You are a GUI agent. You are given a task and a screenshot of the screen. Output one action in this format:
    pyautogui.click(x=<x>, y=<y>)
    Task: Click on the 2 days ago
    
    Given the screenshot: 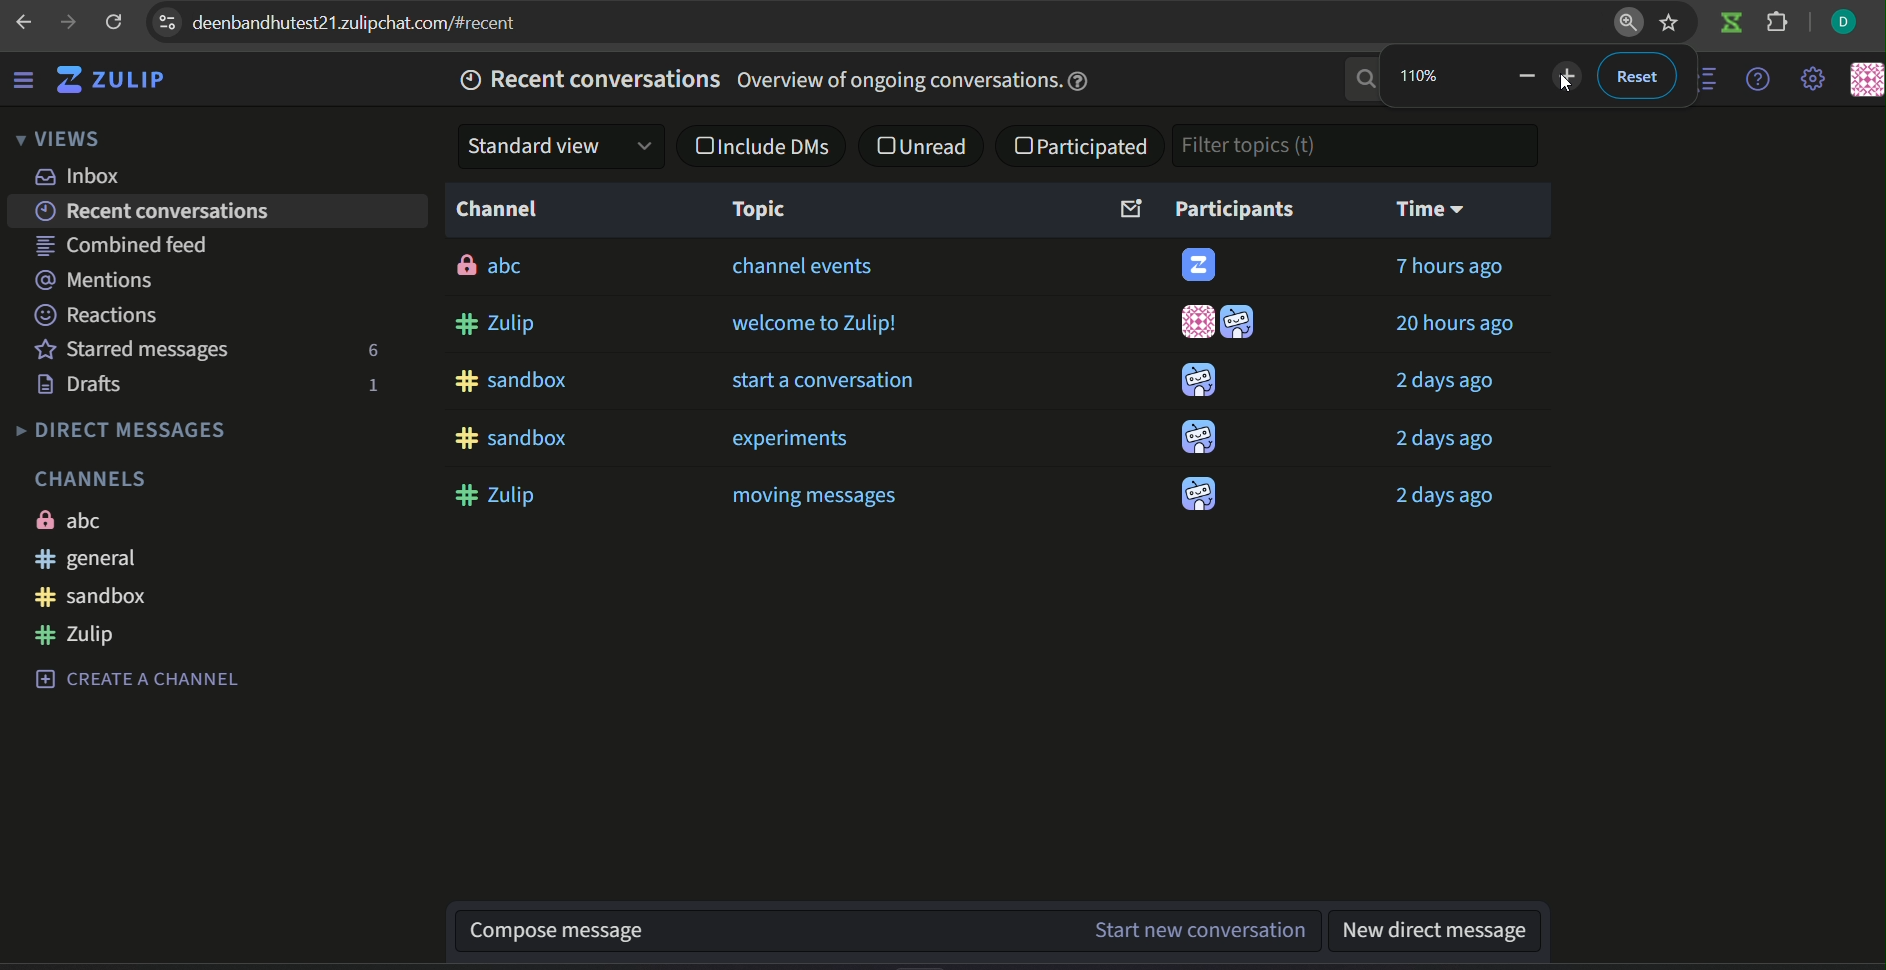 What is the action you would take?
    pyautogui.click(x=1444, y=497)
    